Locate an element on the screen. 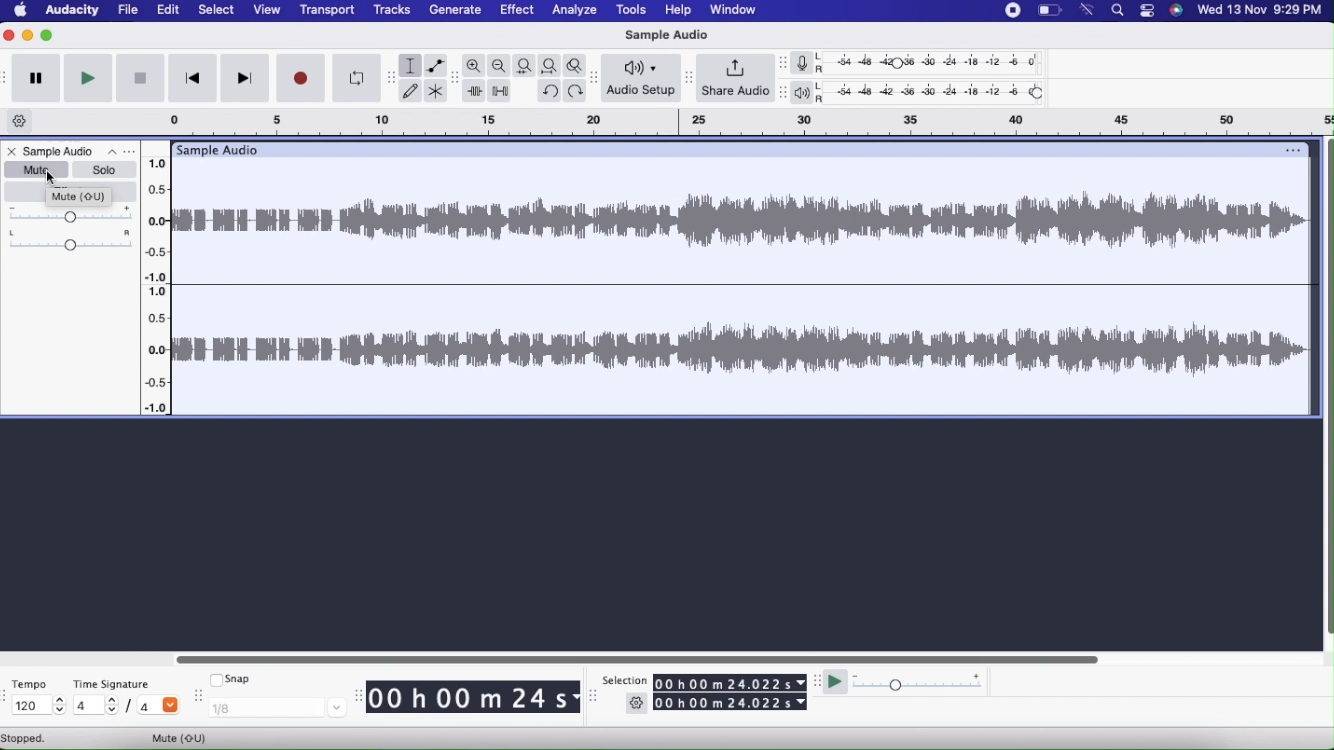  Multi-tool is located at coordinates (437, 91).